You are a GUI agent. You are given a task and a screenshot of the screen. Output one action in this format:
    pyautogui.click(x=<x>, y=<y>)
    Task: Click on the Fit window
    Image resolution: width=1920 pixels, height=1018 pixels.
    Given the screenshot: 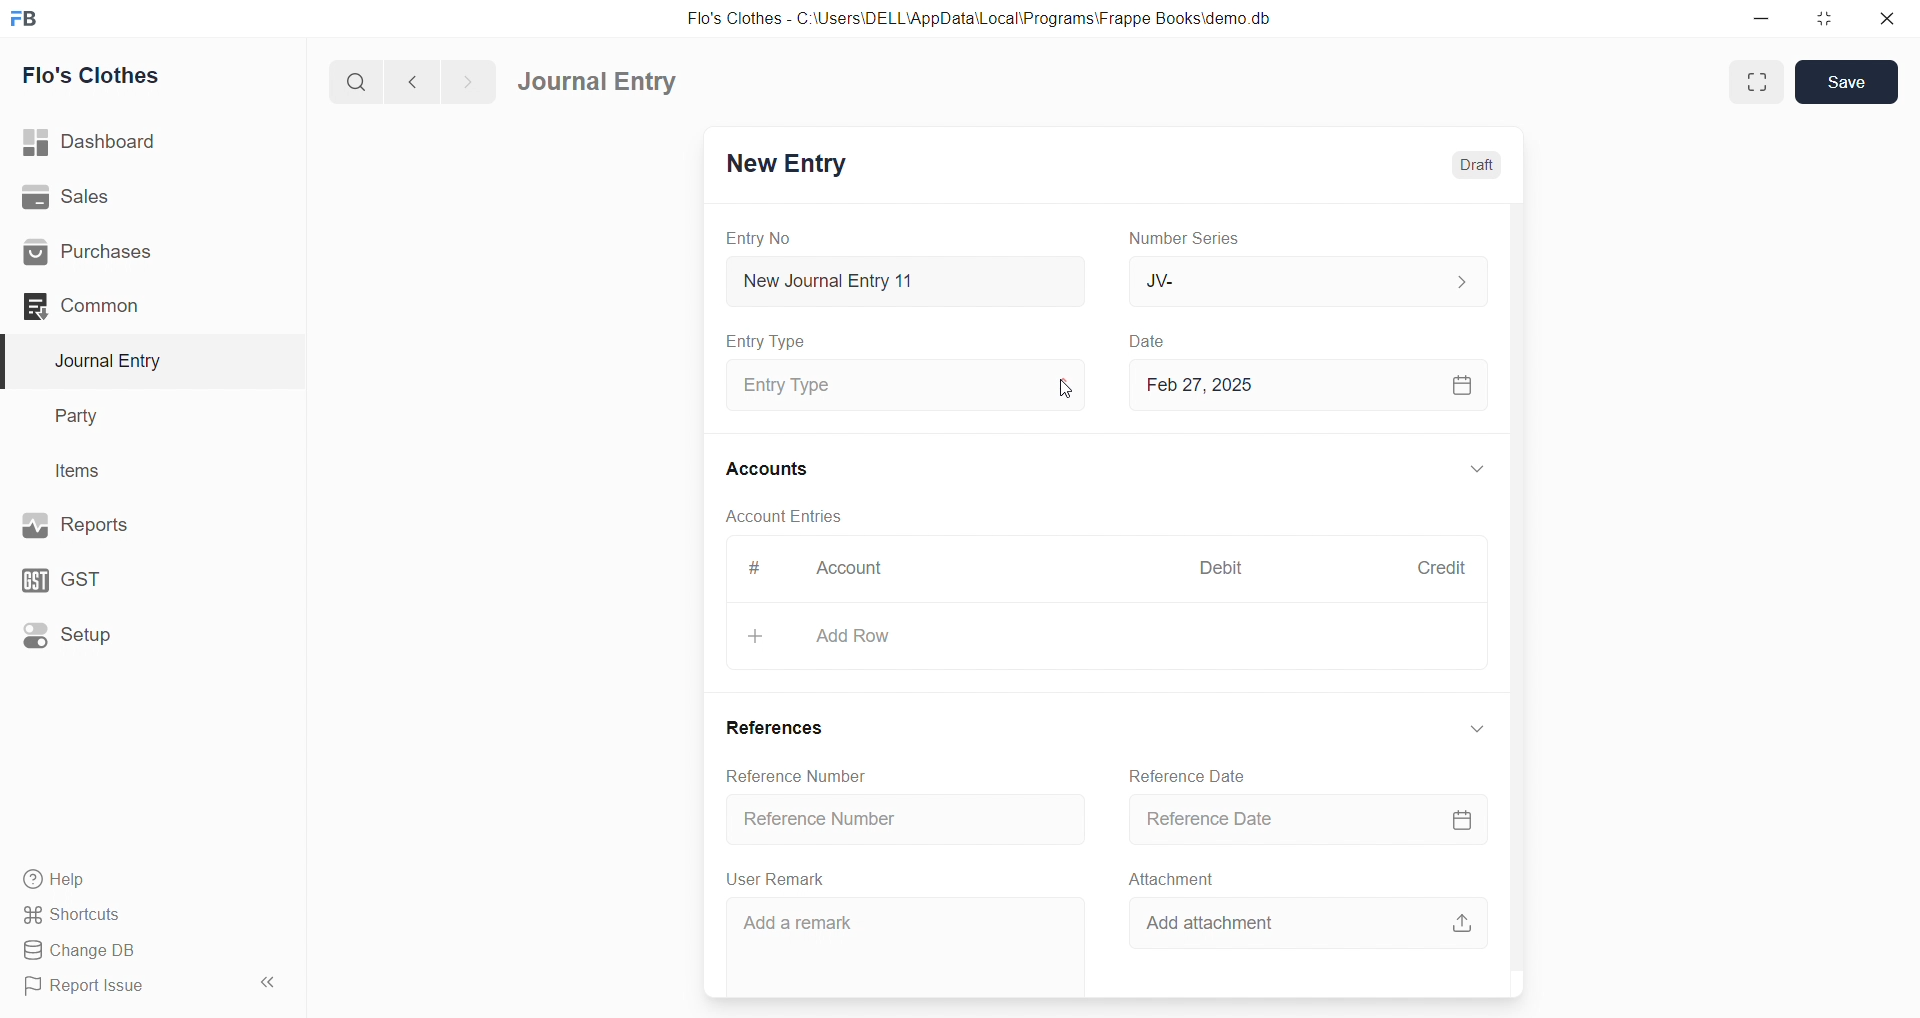 What is the action you would take?
    pyautogui.click(x=1754, y=82)
    